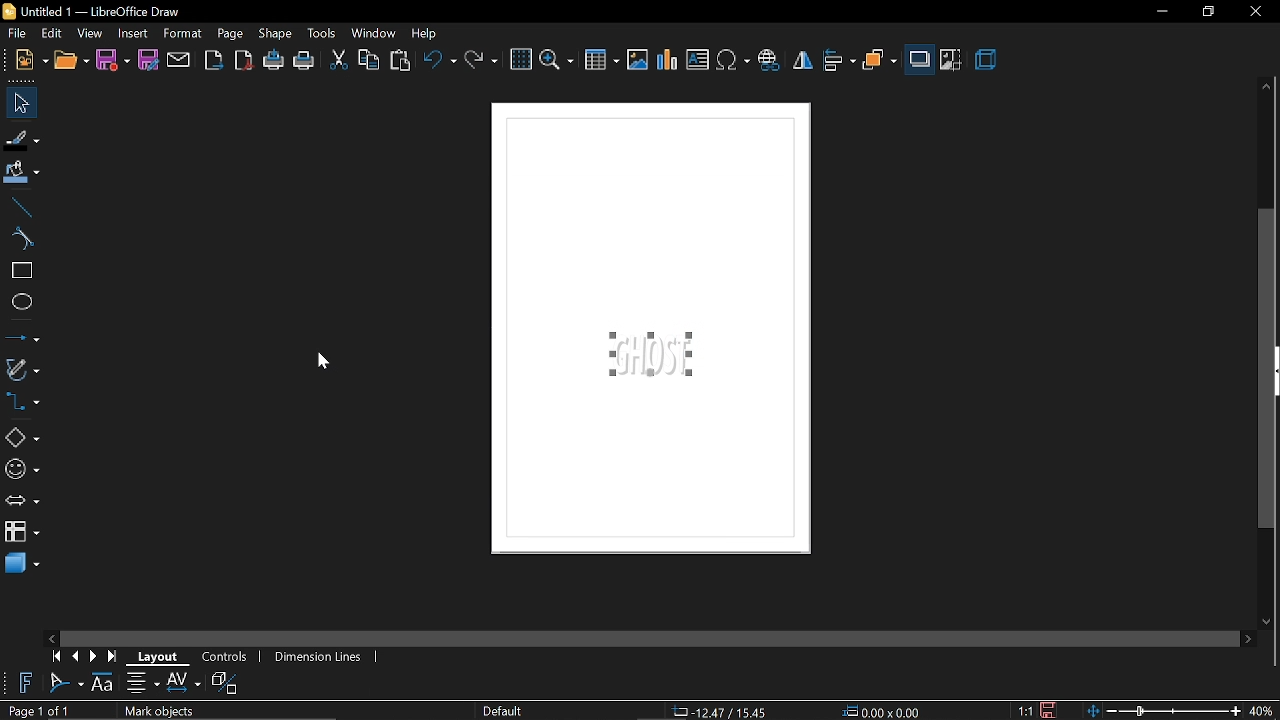  Describe the element at coordinates (338, 61) in the screenshot. I see `cut ` at that location.